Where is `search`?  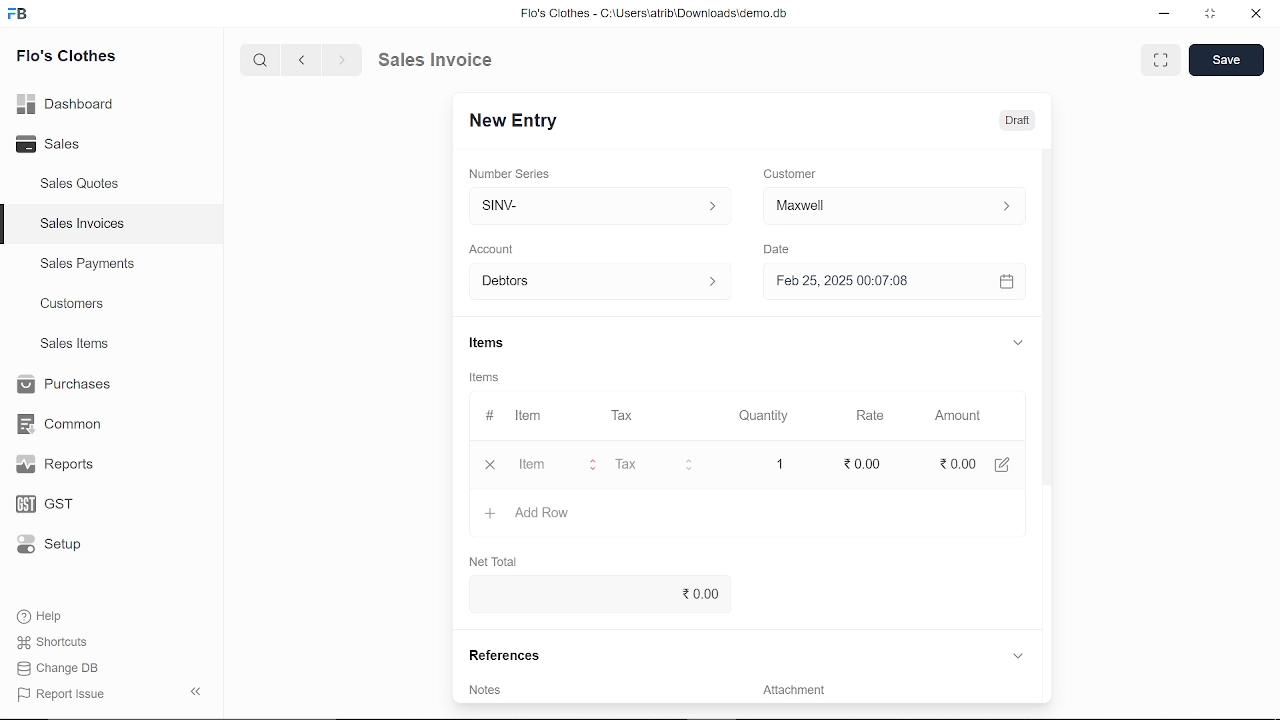 search is located at coordinates (263, 61).